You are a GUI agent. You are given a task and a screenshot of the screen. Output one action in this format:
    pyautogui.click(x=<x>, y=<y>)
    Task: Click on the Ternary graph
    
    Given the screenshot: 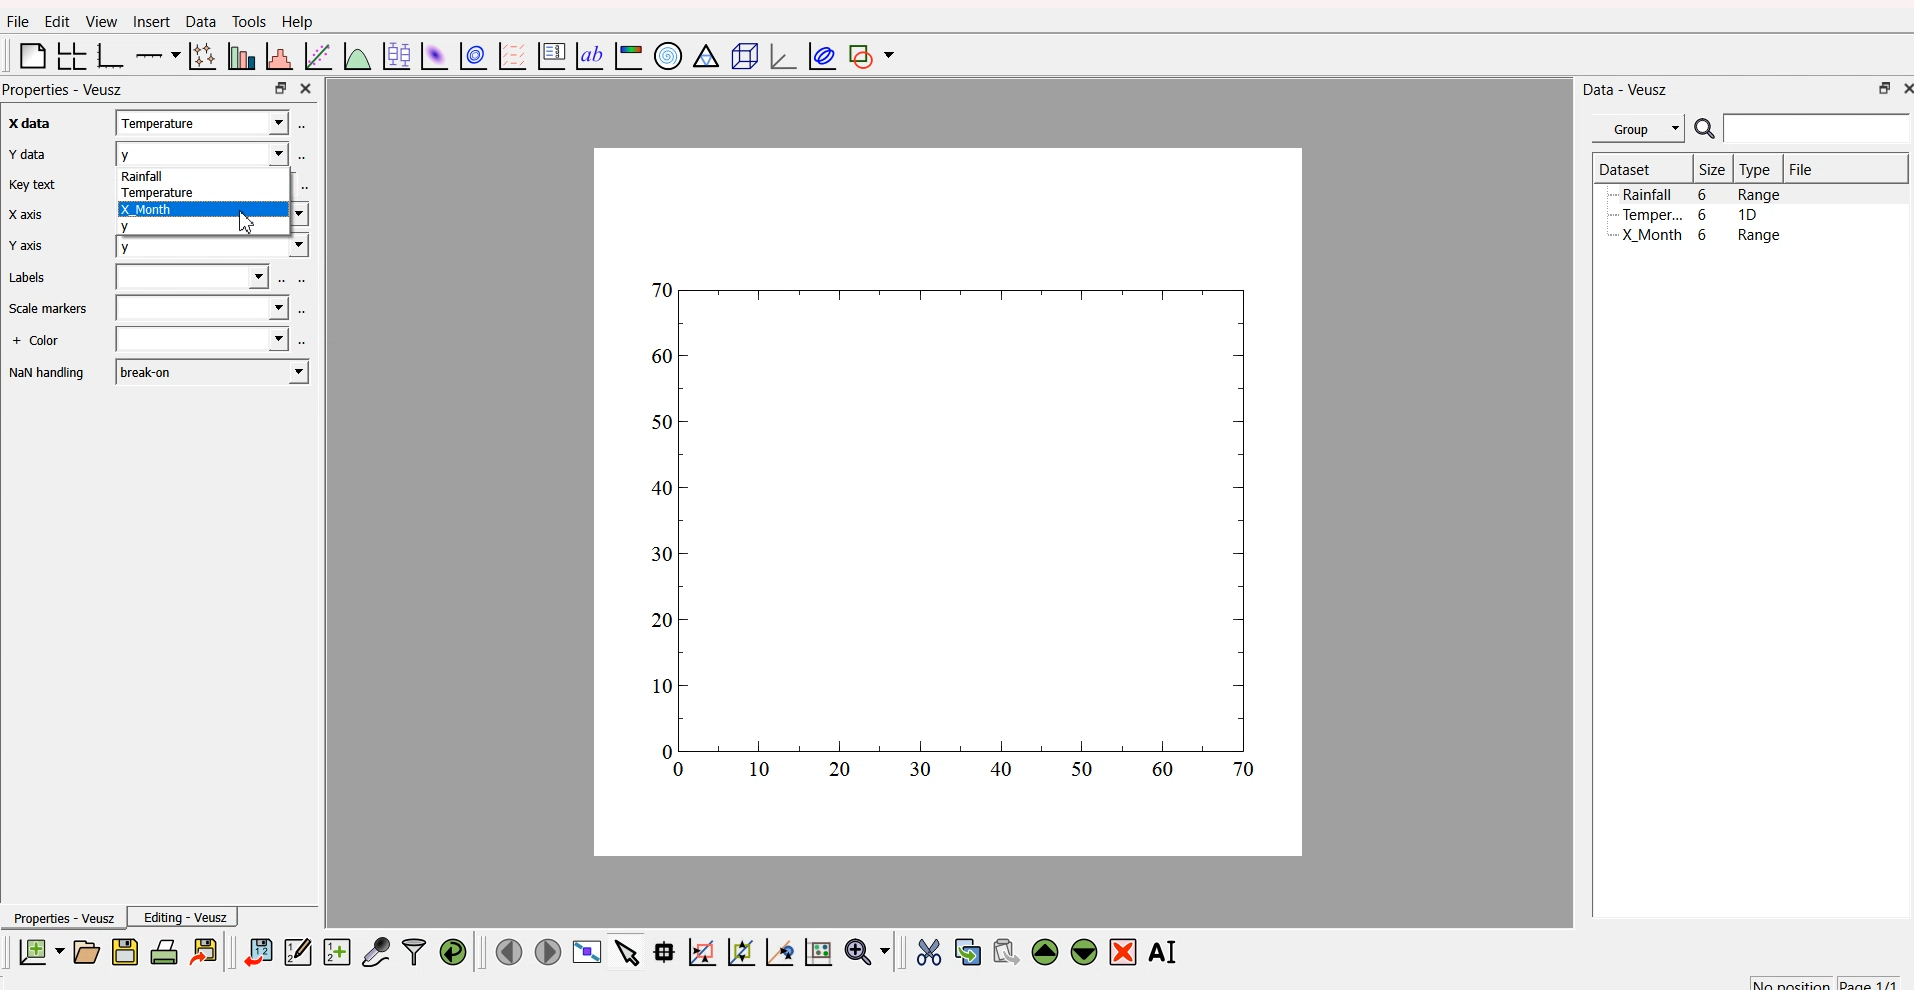 What is the action you would take?
    pyautogui.click(x=702, y=57)
    